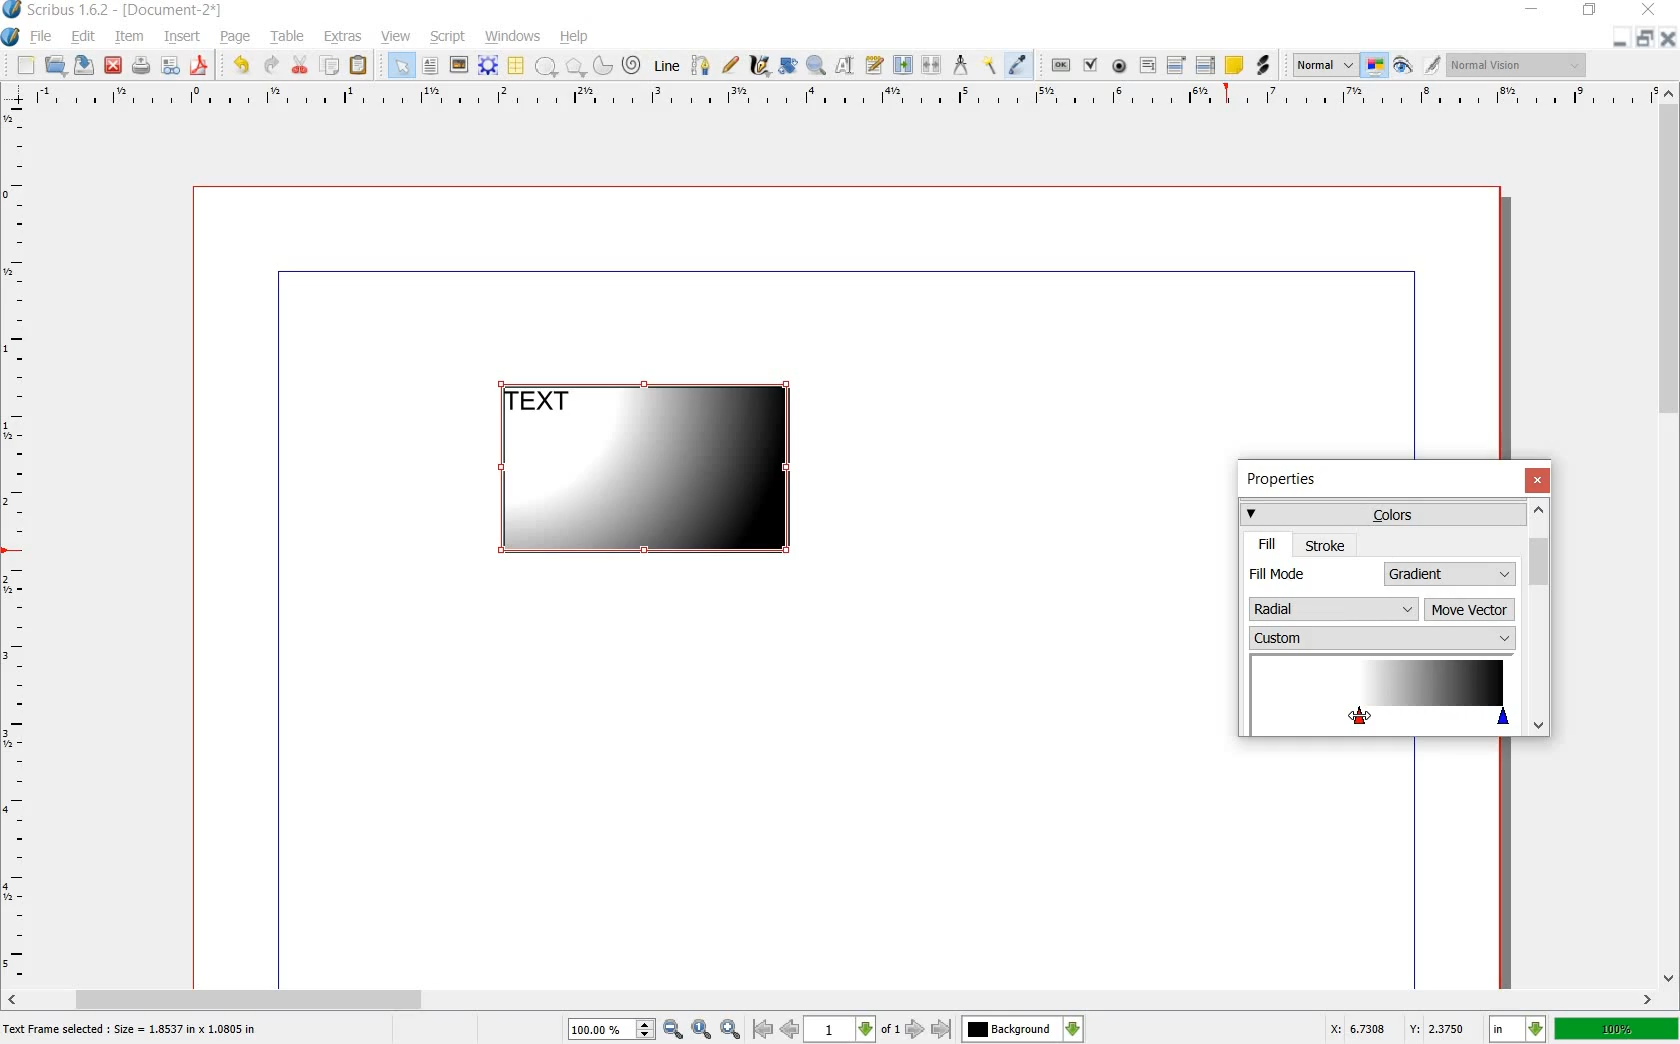  I want to click on select item, so click(401, 65).